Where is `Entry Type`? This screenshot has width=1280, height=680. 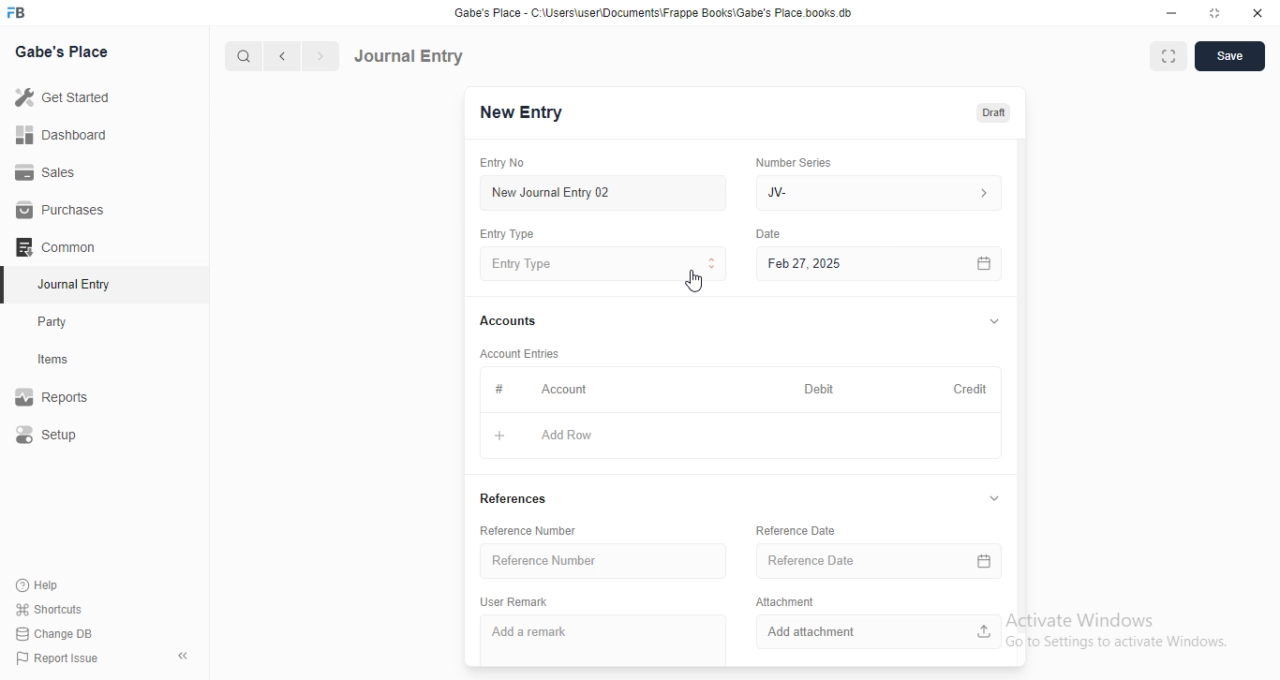 Entry Type is located at coordinates (507, 235).